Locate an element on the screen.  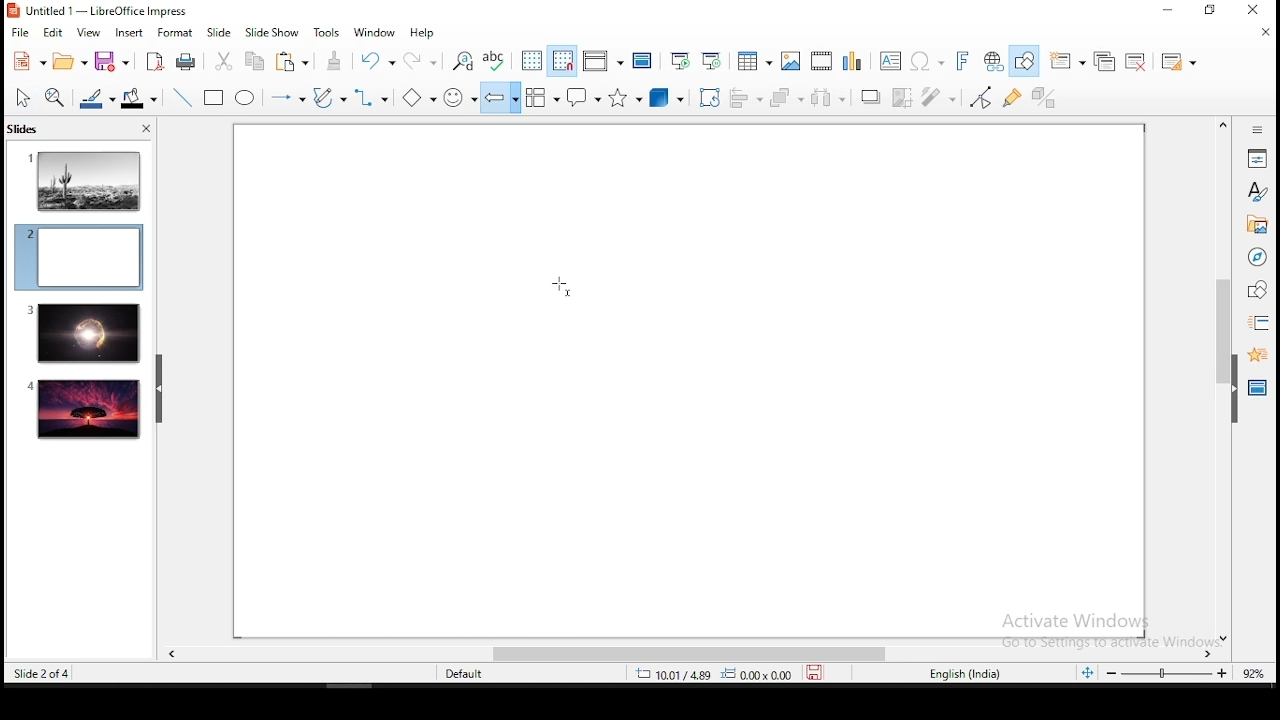
line is located at coordinates (180, 98).